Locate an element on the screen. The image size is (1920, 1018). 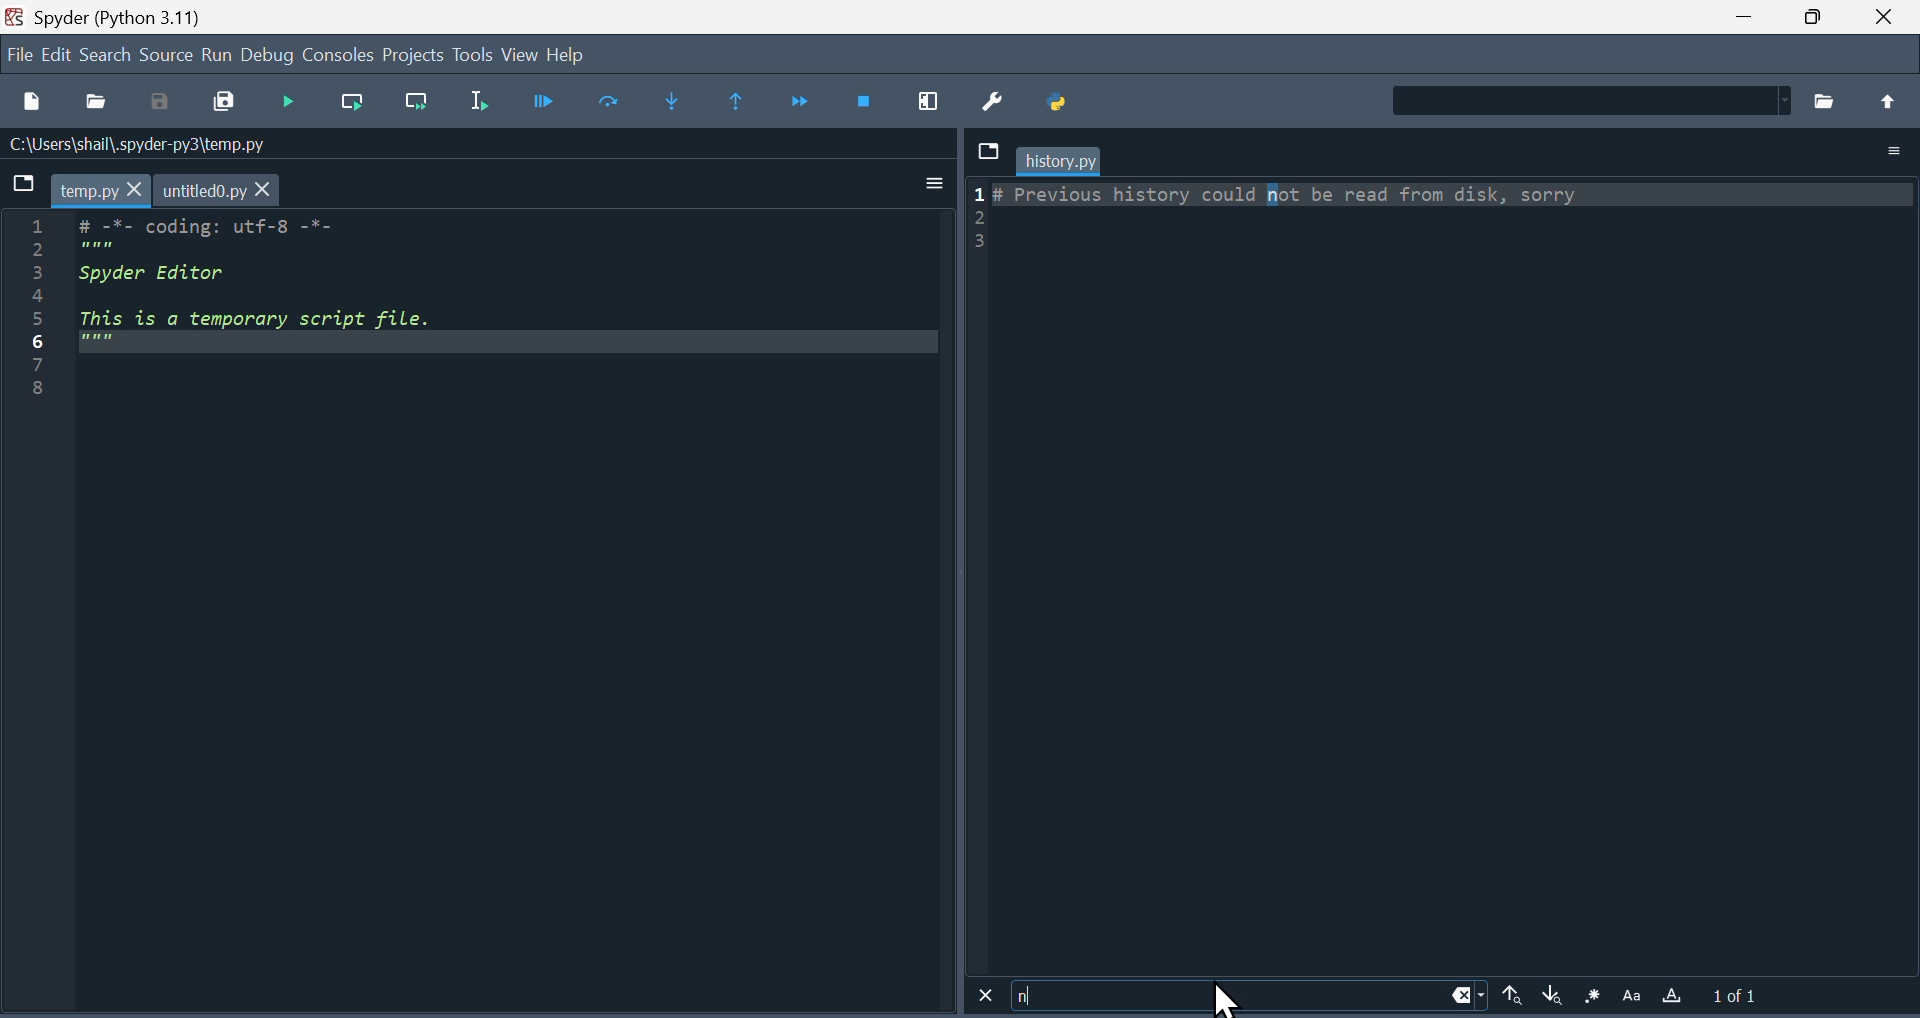
Tools is located at coordinates (473, 53).